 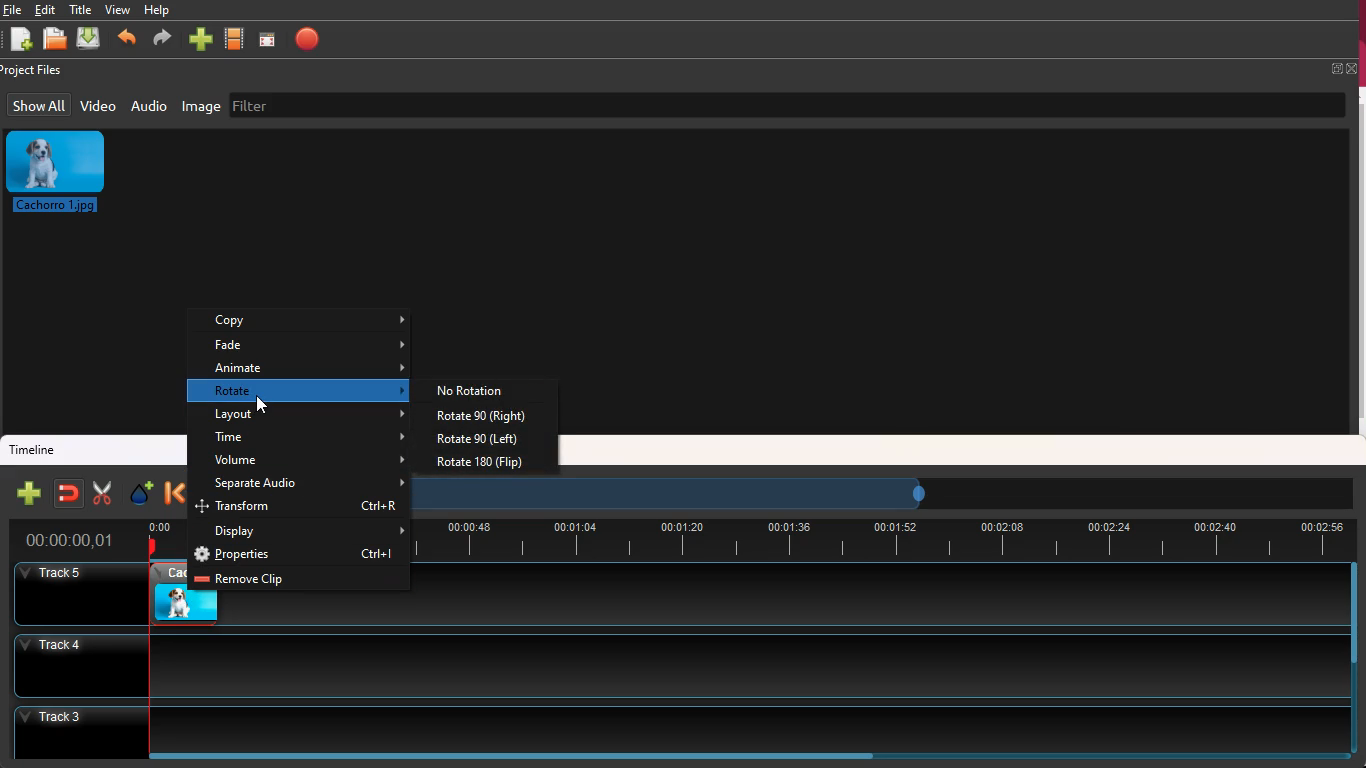 What do you see at coordinates (40, 105) in the screenshot?
I see `show all` at bounding box center [40, 105].